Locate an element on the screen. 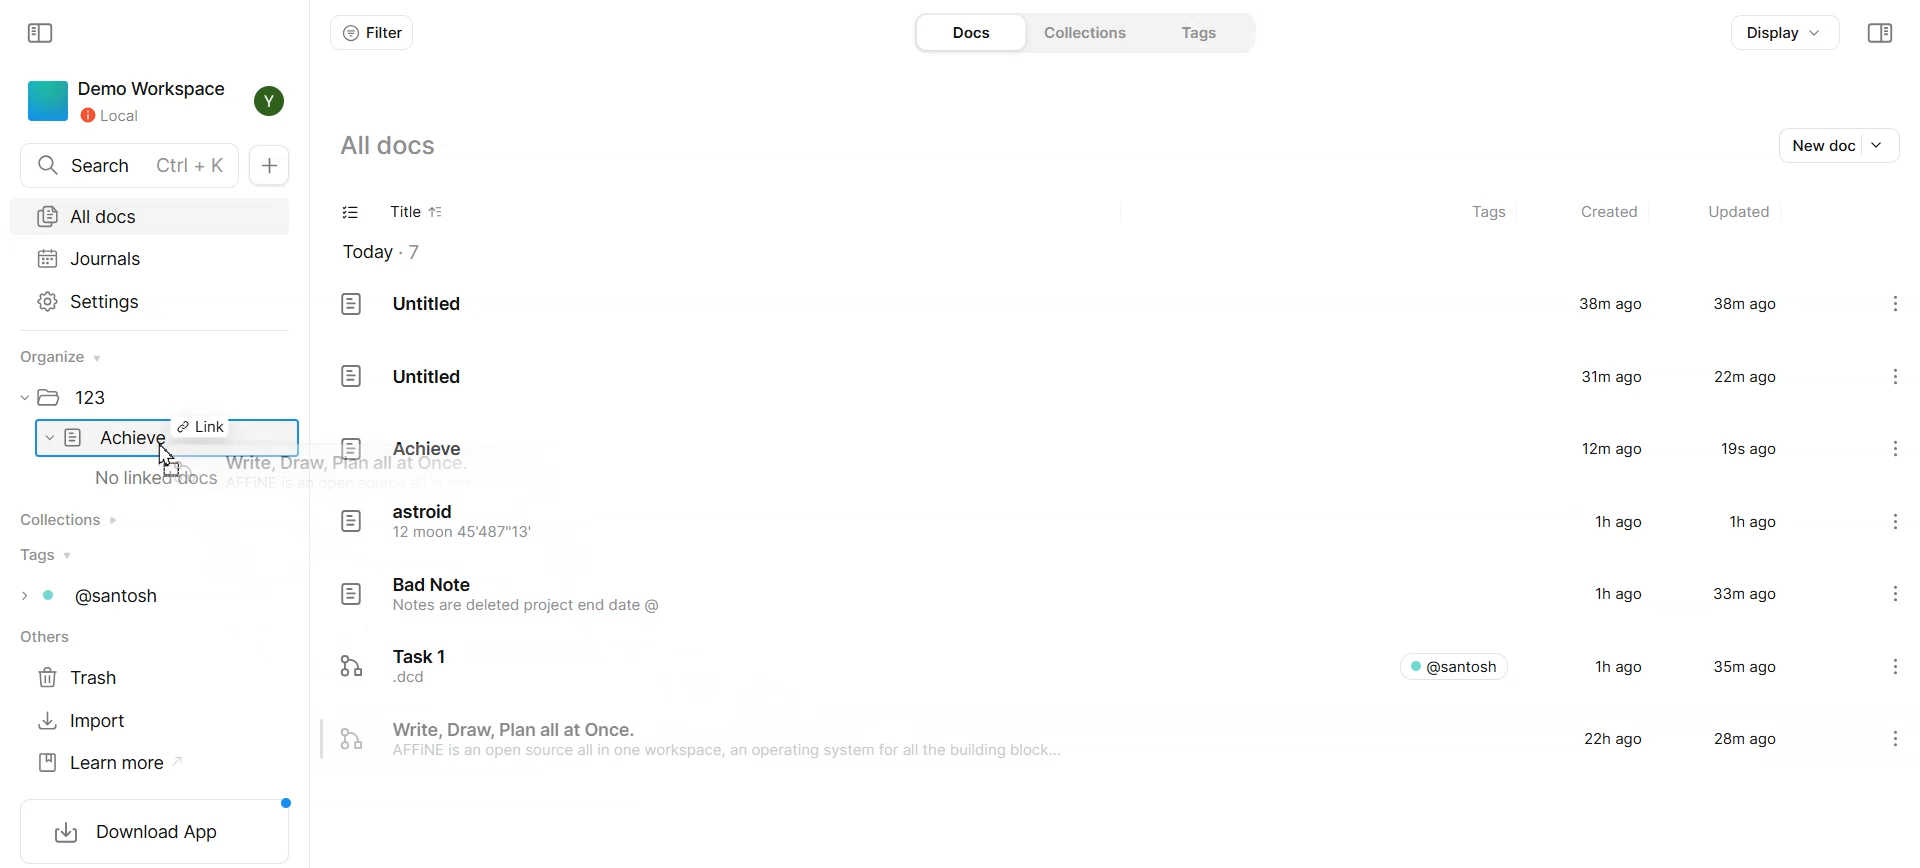  Tags  is located at coordinates (103, 596).